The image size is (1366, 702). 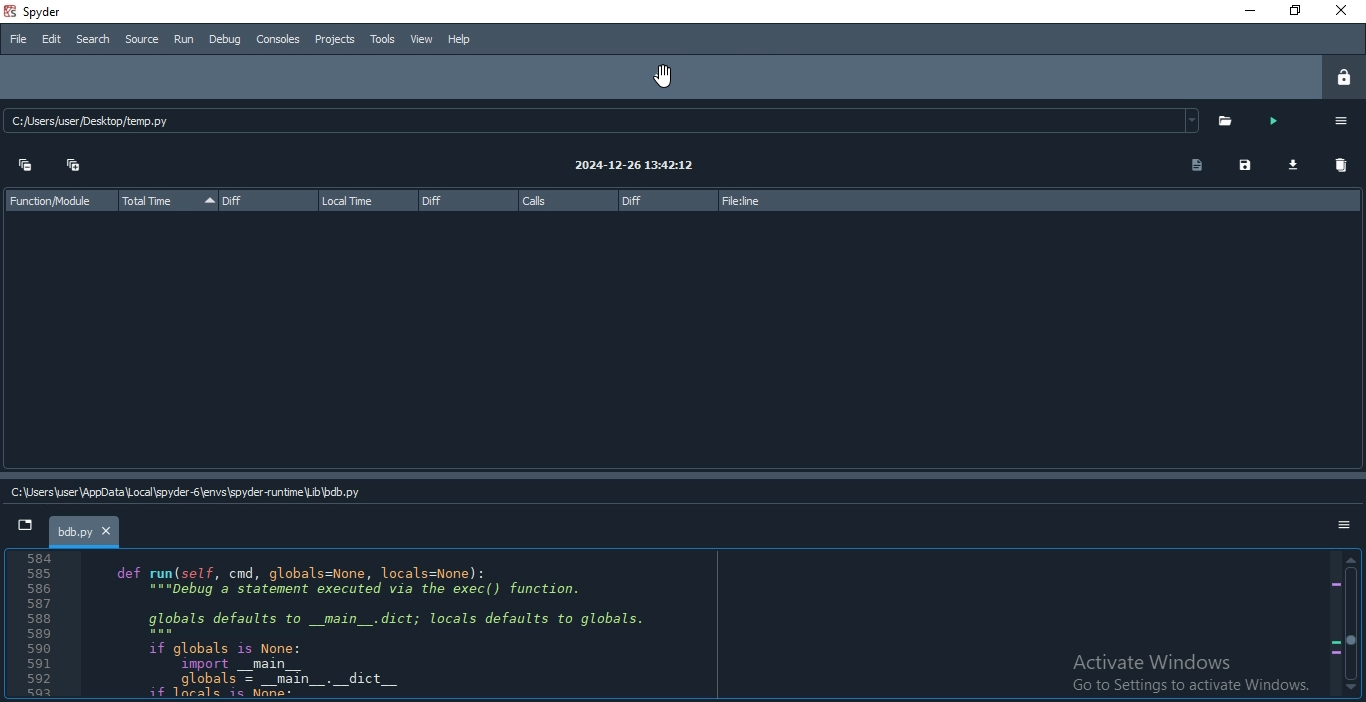 What do you see at coordinates (51, 38) in the screenshot?
I see `Edit` at bounding box center [51, 38].